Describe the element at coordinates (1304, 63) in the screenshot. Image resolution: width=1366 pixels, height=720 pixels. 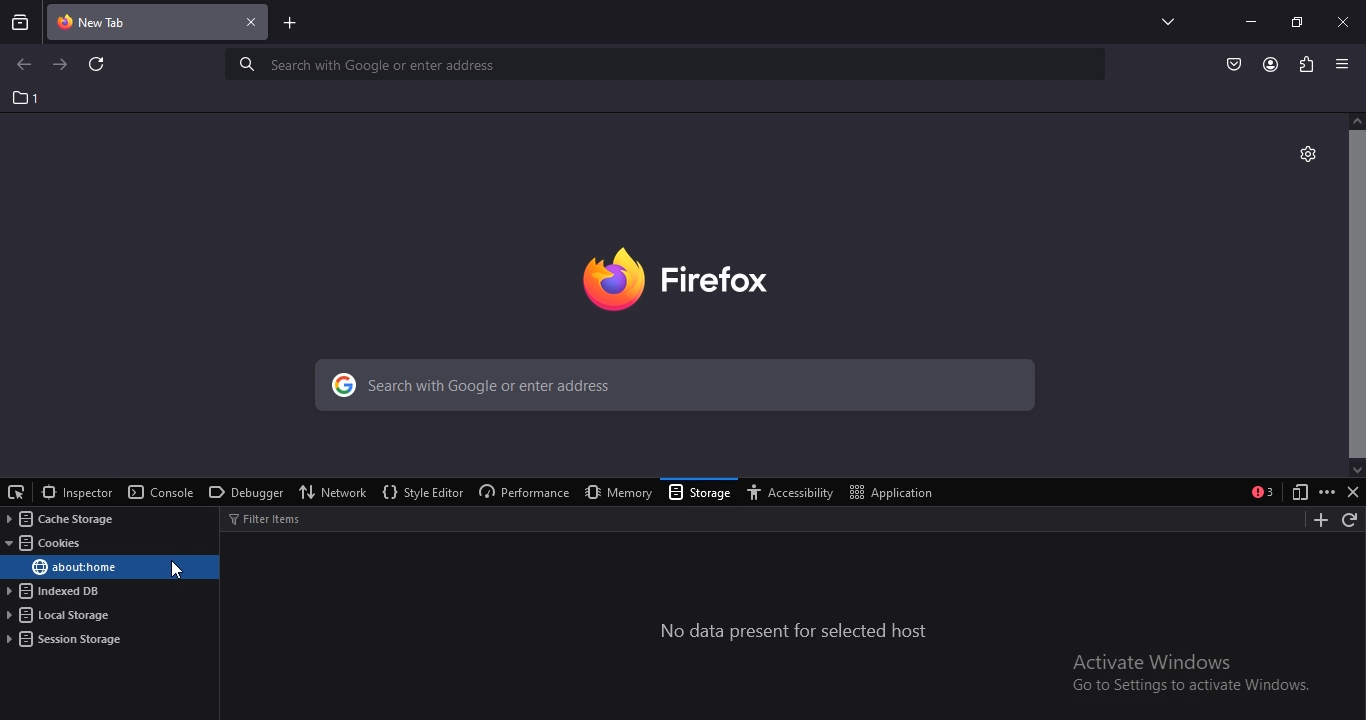
I see `extensions` at that location.